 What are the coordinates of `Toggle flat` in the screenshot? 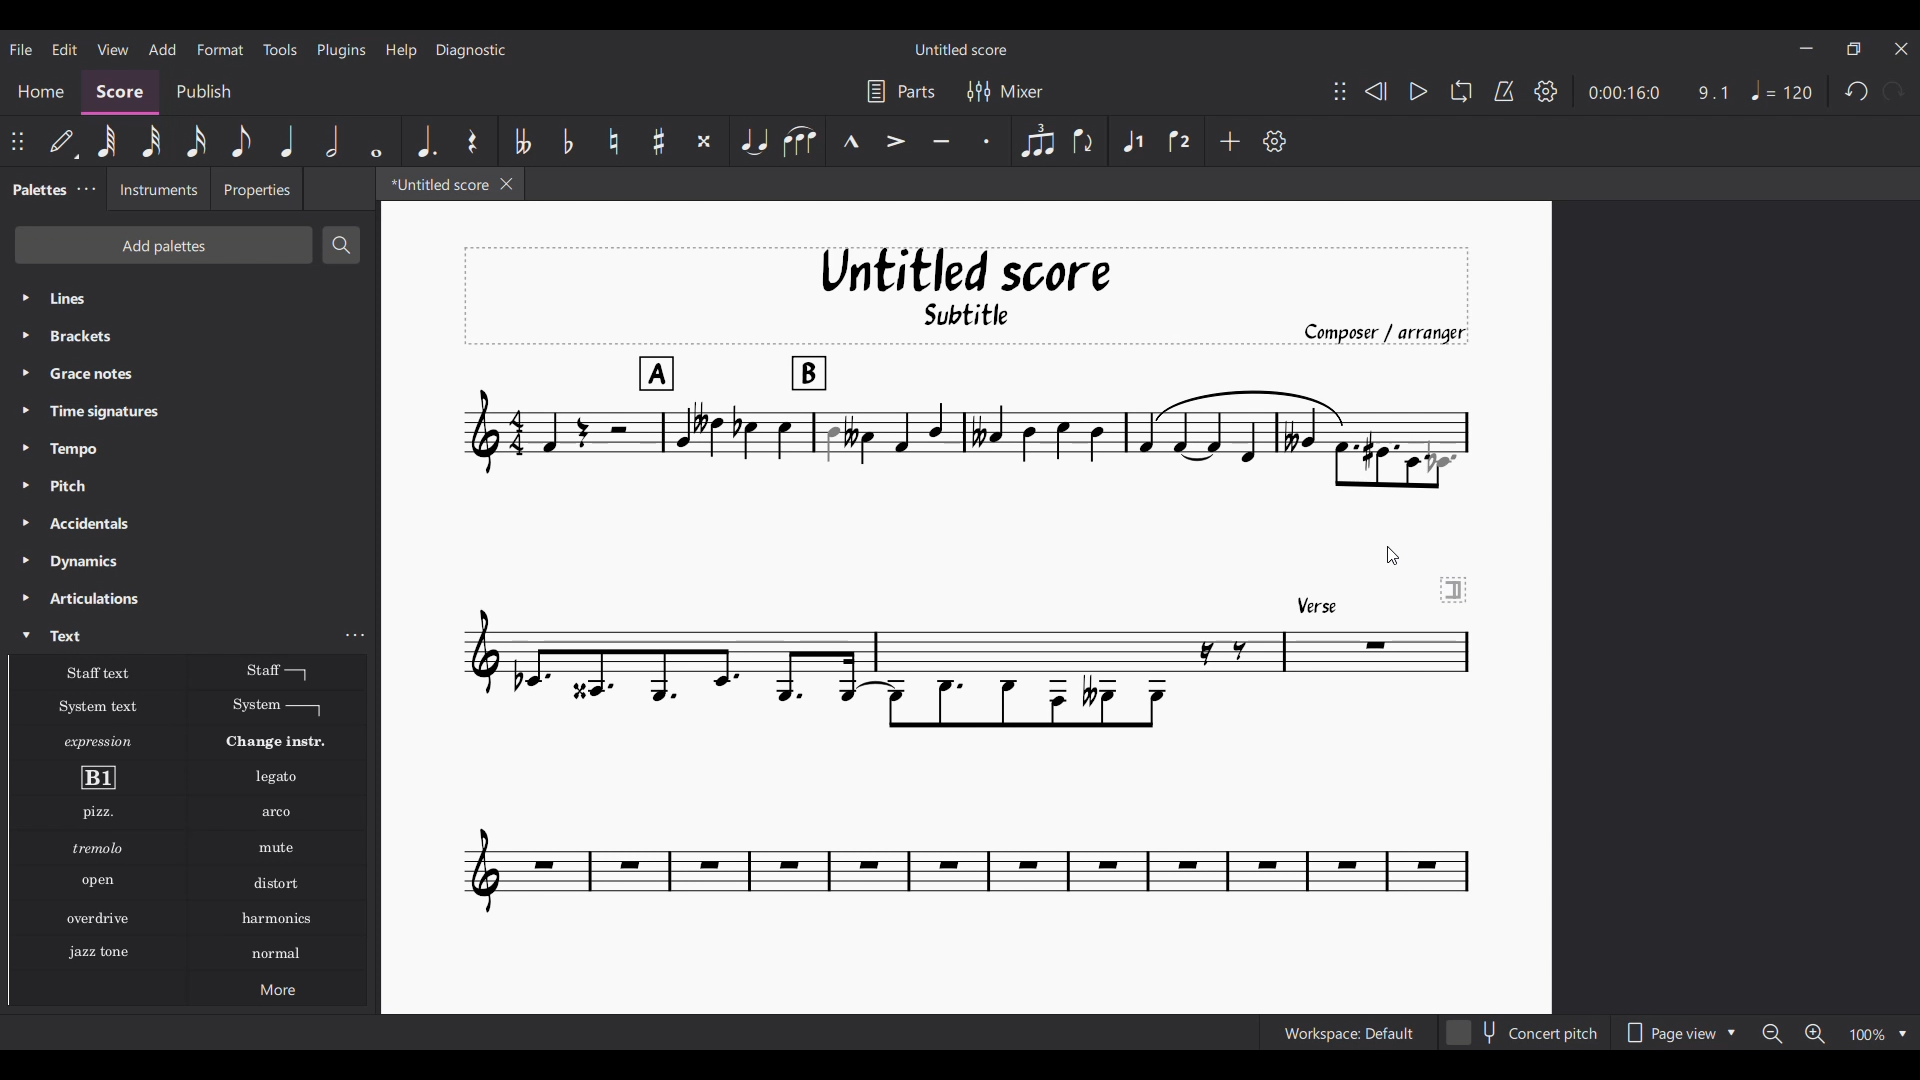 It's located at (568, 141).